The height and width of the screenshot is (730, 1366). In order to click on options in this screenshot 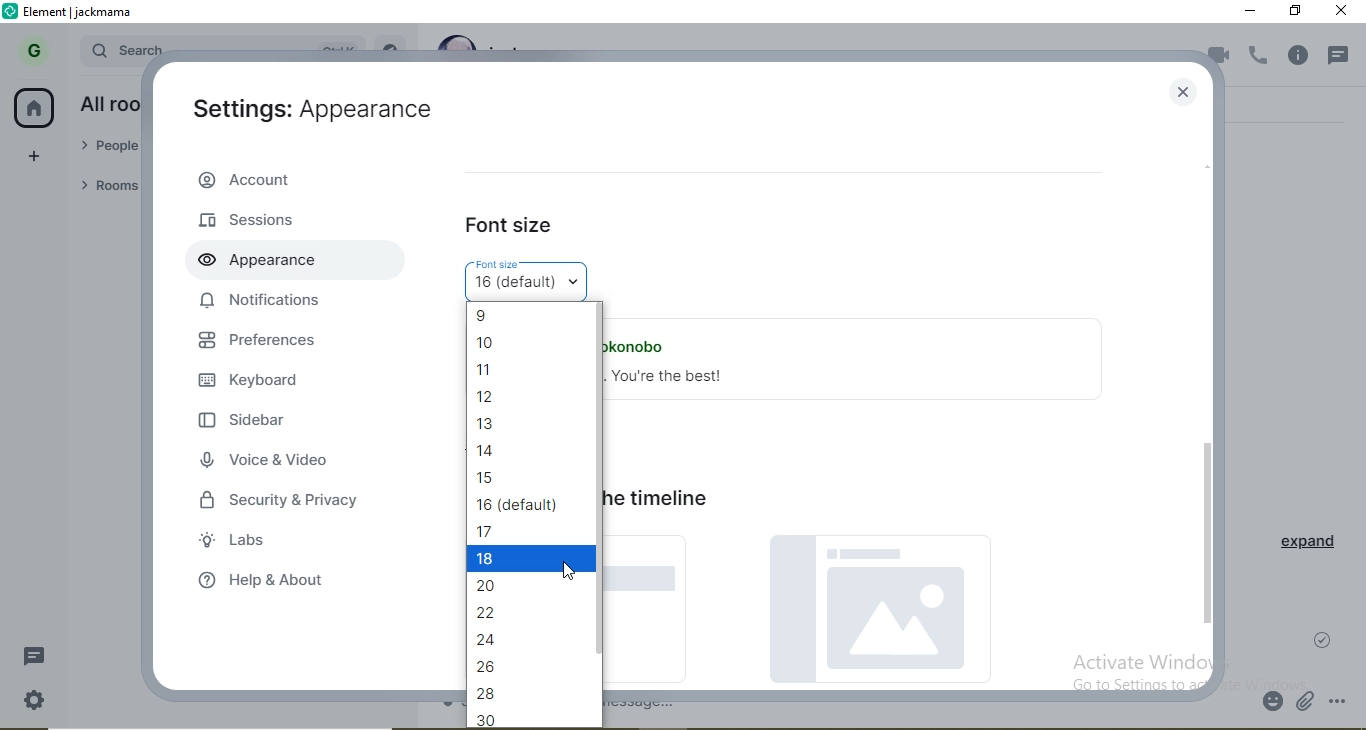, I will do `click(1345, 702)`.